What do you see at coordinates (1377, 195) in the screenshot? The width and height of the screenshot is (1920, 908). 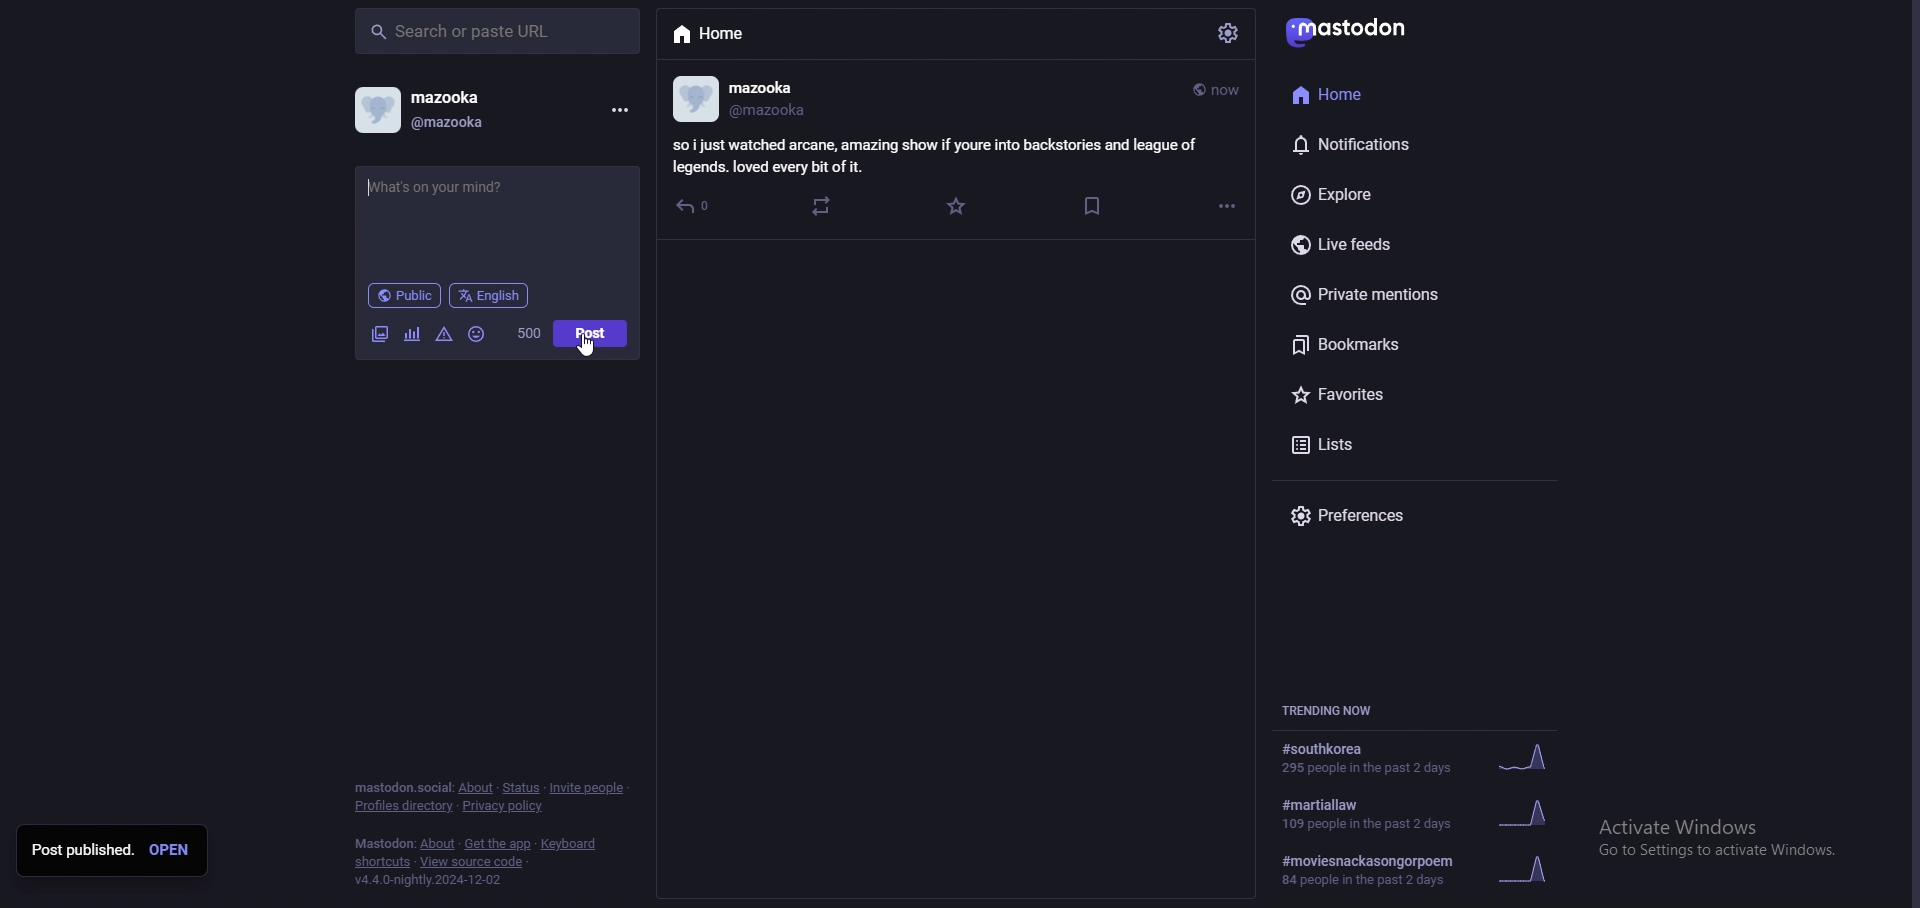 I see `explore` at bounding box center [1377, 195].